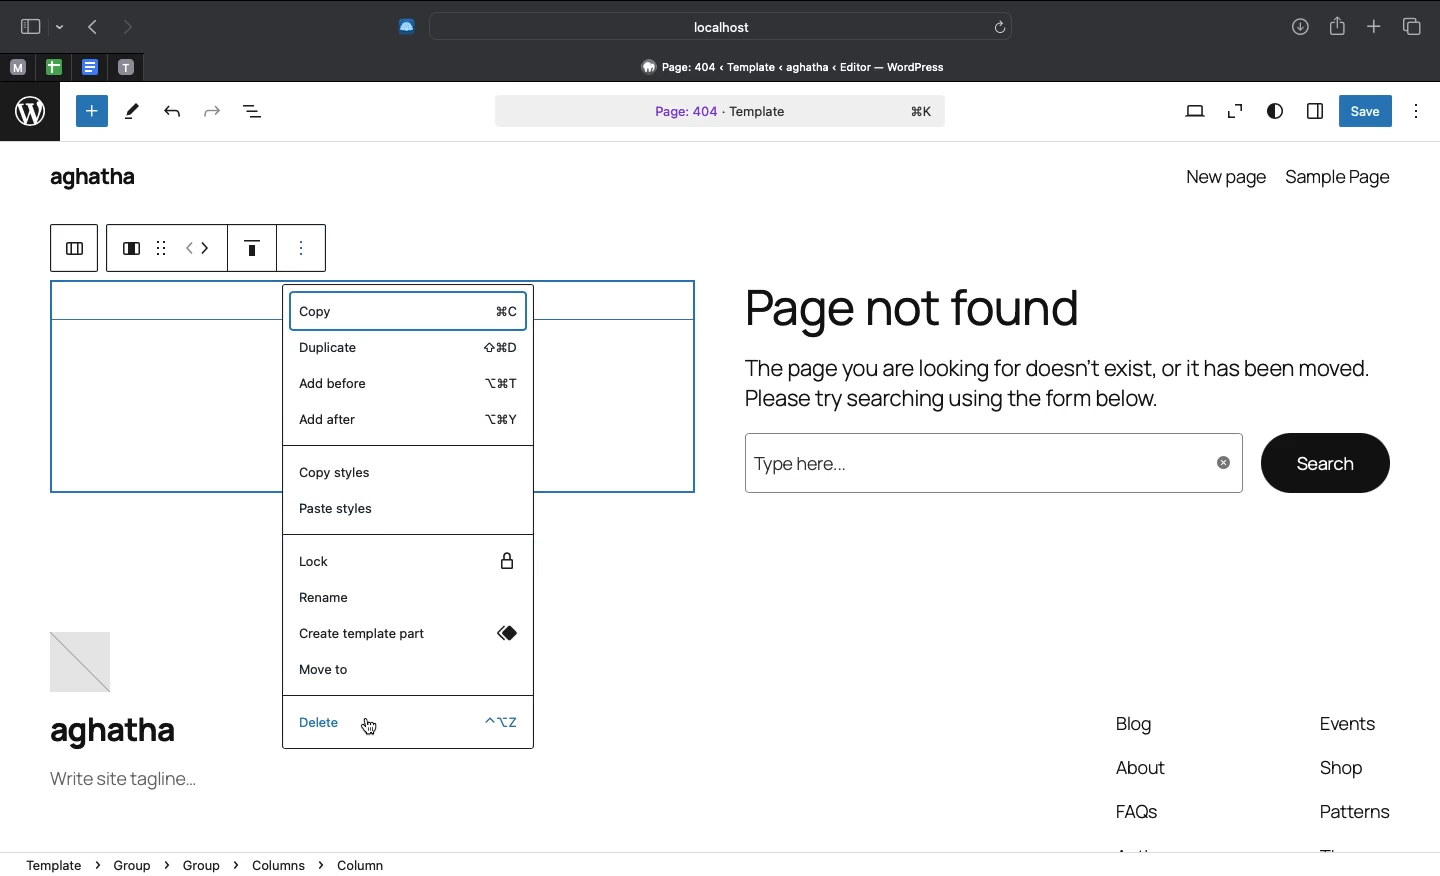  Describe the element at coordinates (71, 250) in the screenshot. I see `ungroup` at that location.